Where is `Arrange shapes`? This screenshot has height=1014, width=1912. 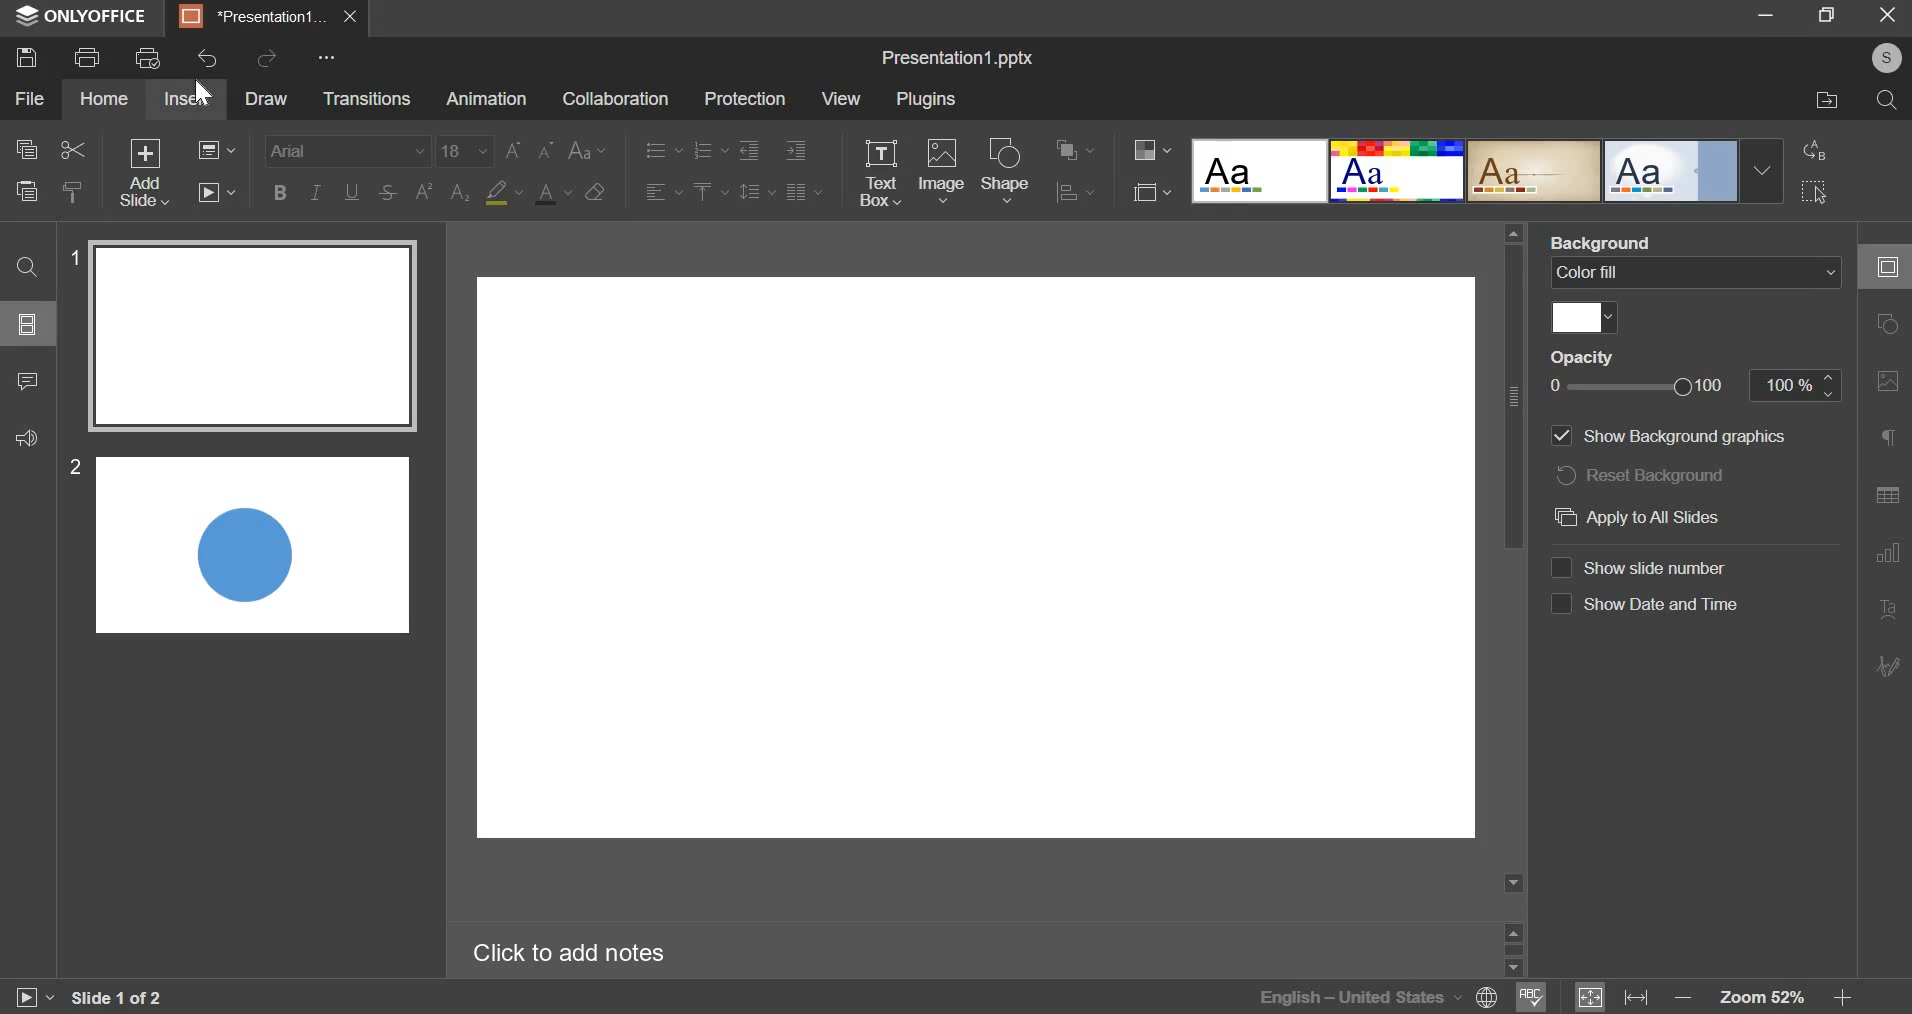
Arrange shapes is located at coordinates (1073, 148).